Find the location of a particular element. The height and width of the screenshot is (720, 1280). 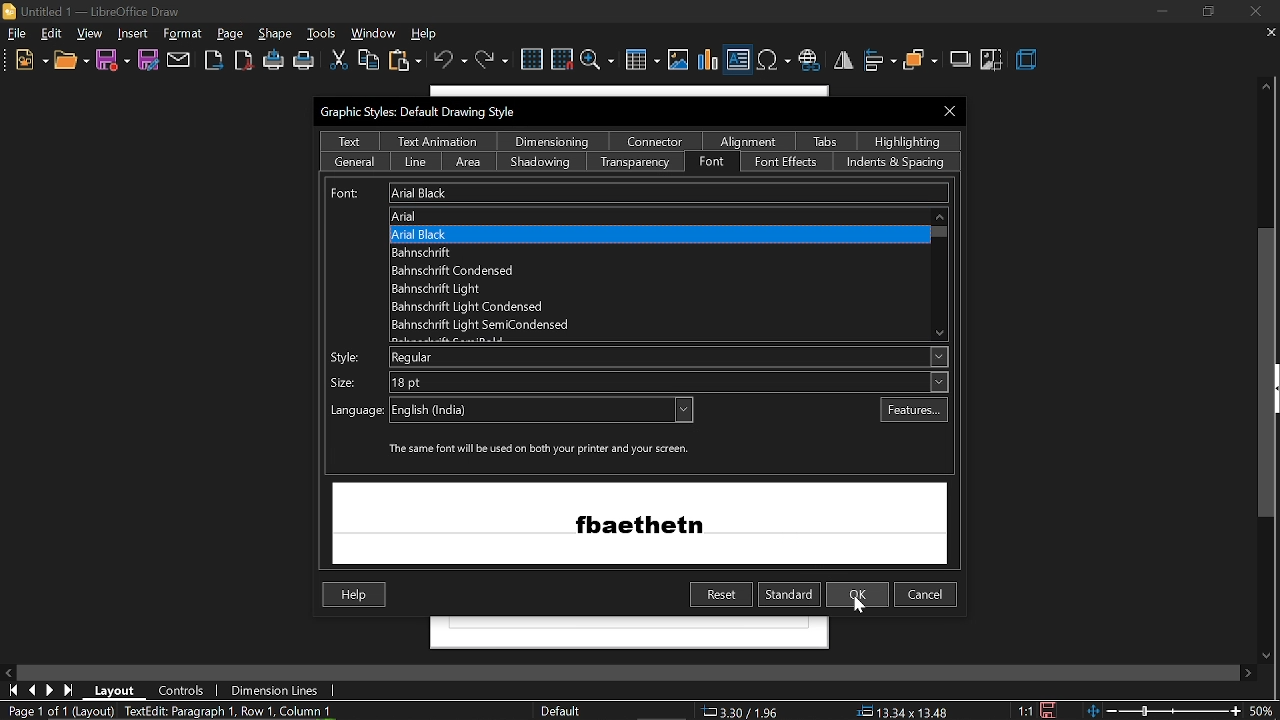

preview is located at coordinates (640, 522).